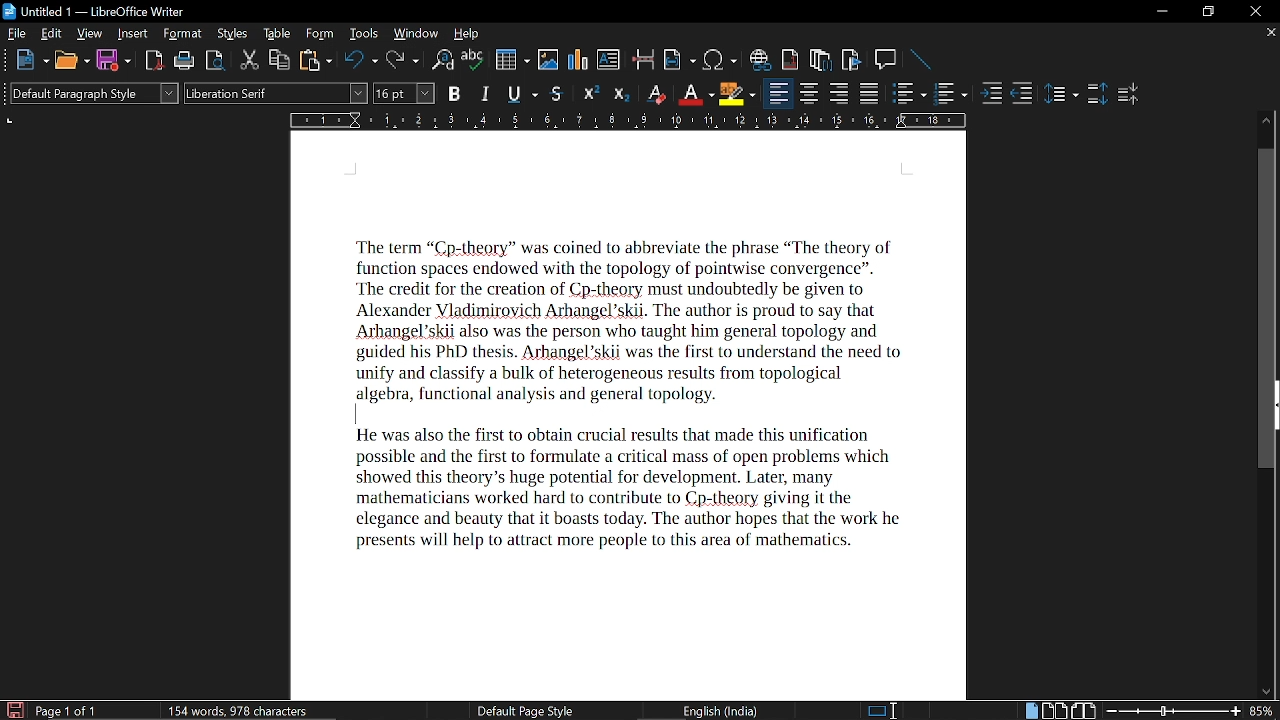 The height and width of the screenshot is (720, 1280). I want to click on Open, so click(71, 62).